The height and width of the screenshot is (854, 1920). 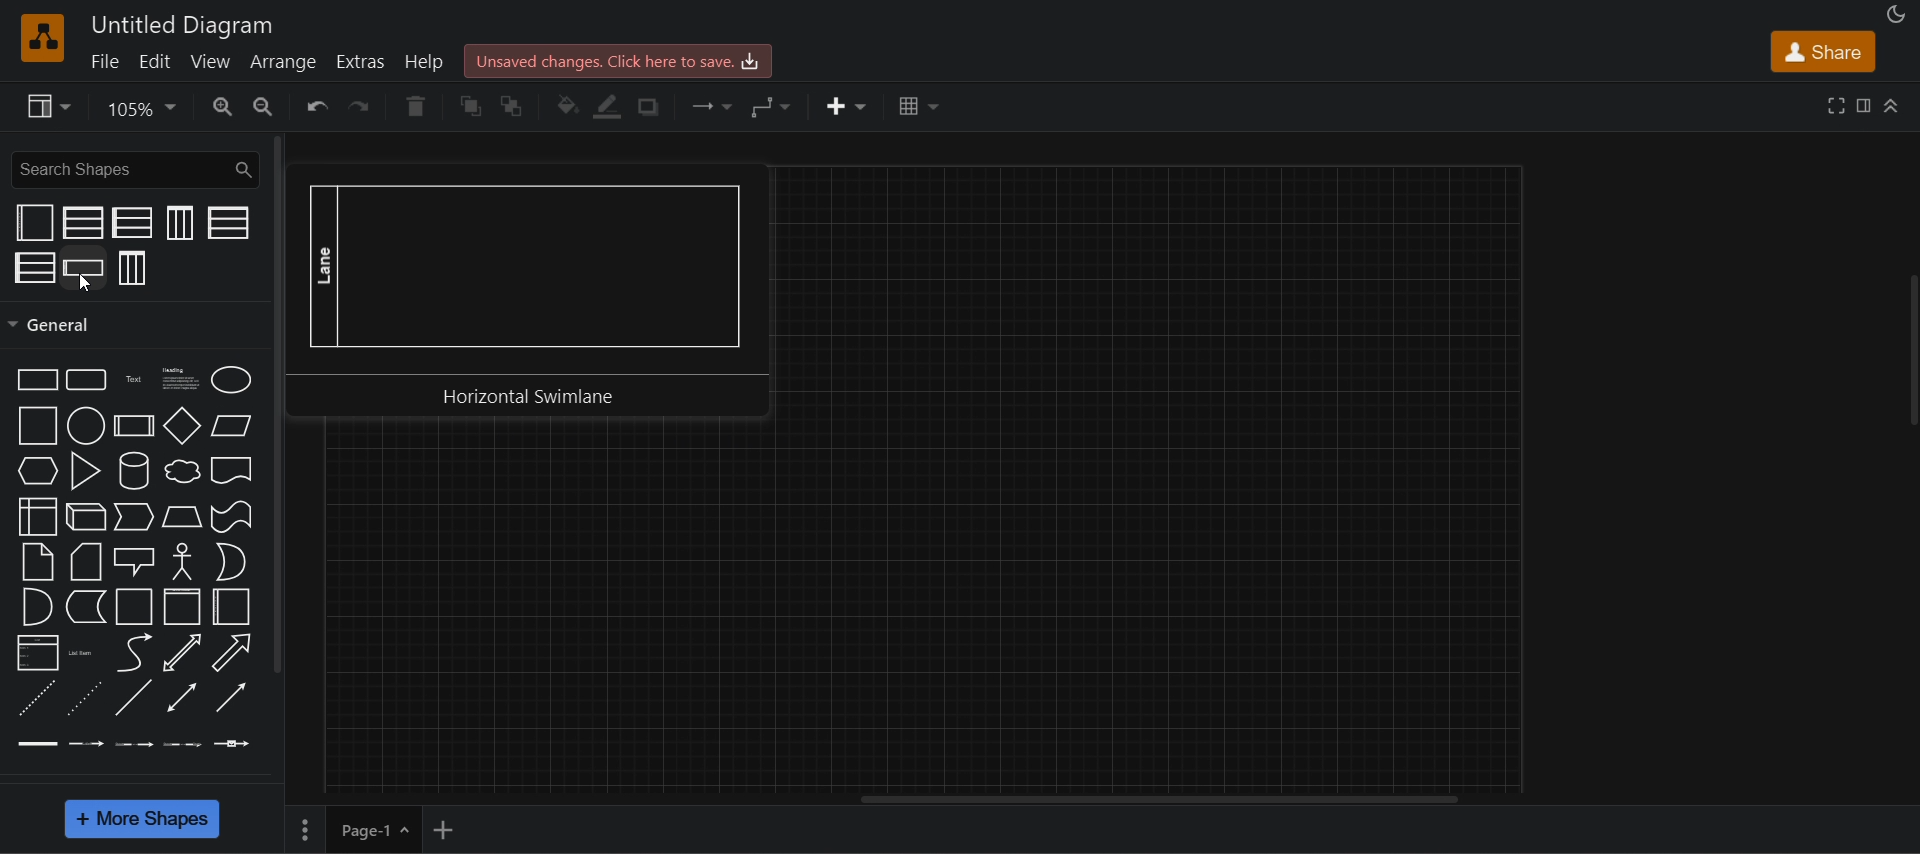 What do you see at coordinates (83, 698) in the screenshot?
I see `dotted line` at bounding box center [83, 698].